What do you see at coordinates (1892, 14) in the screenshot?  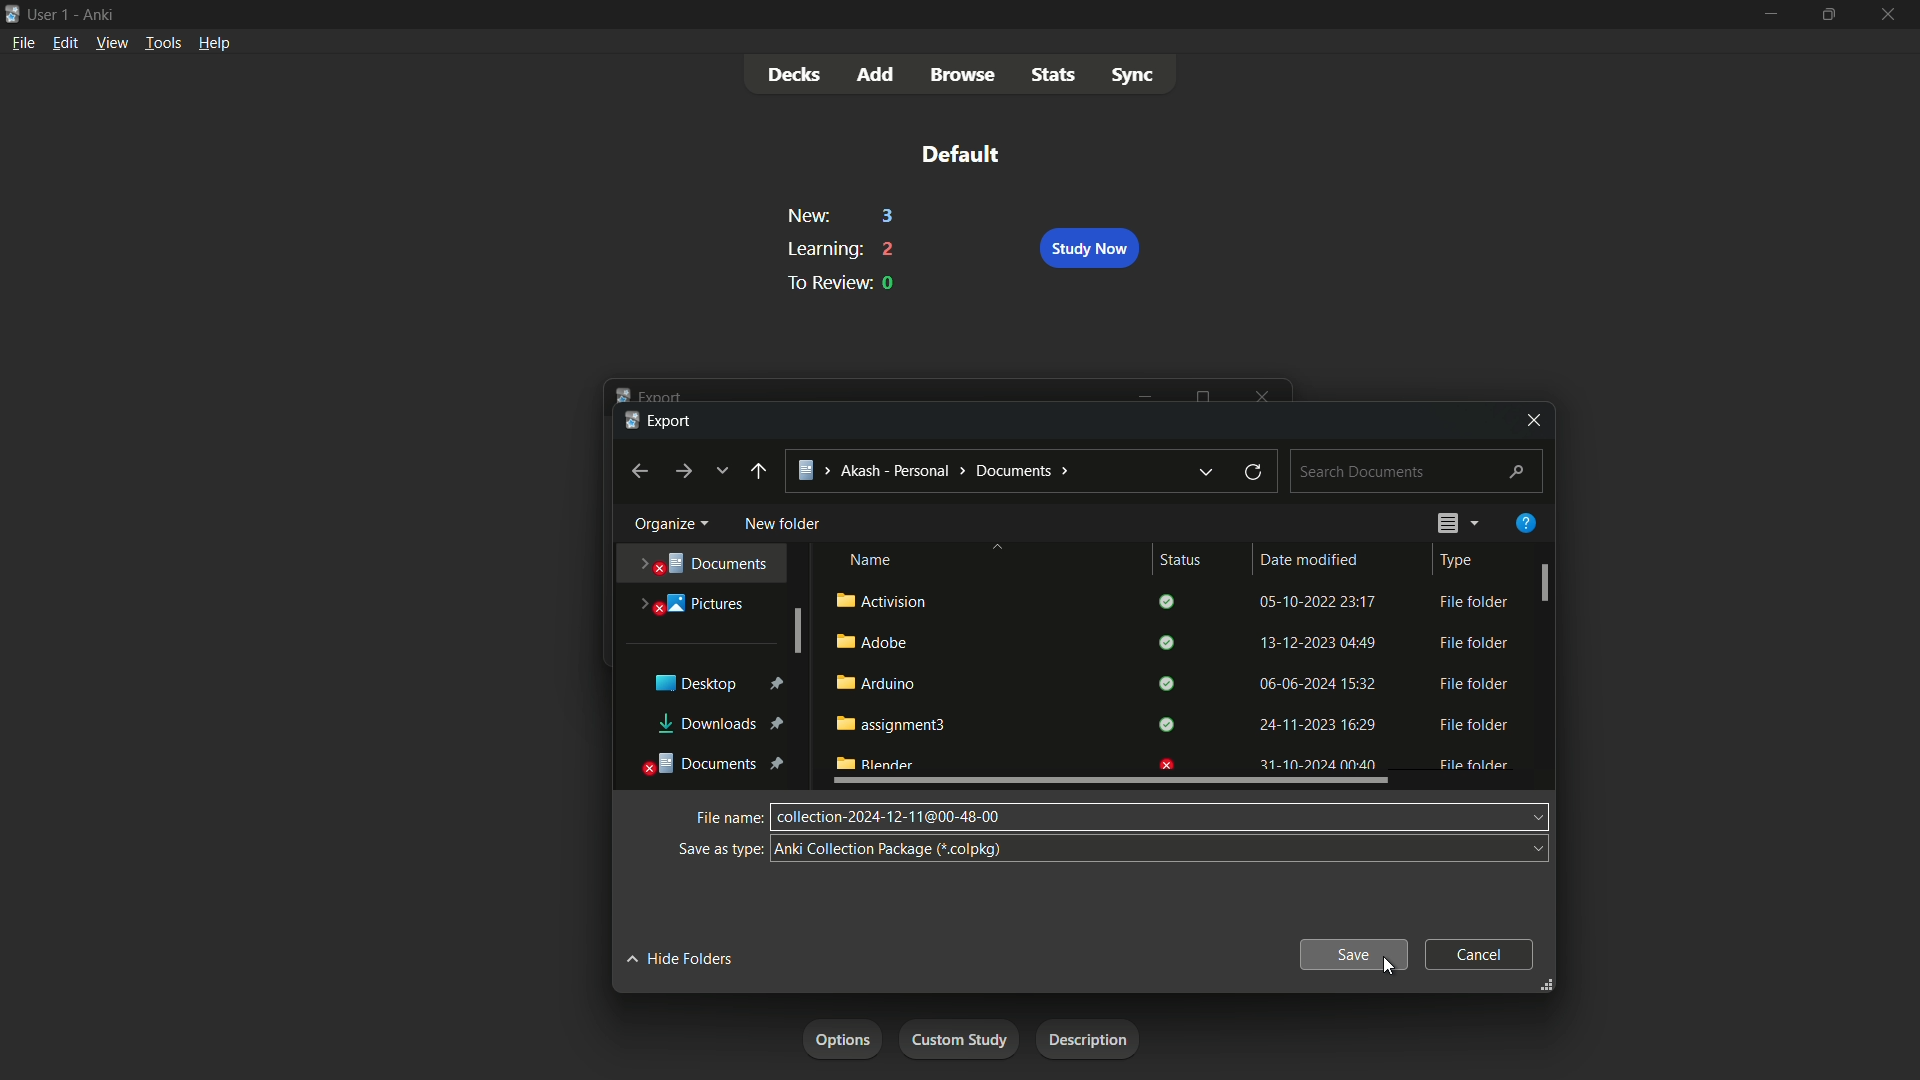 I see `close app` at bounding box center [1892, 14].